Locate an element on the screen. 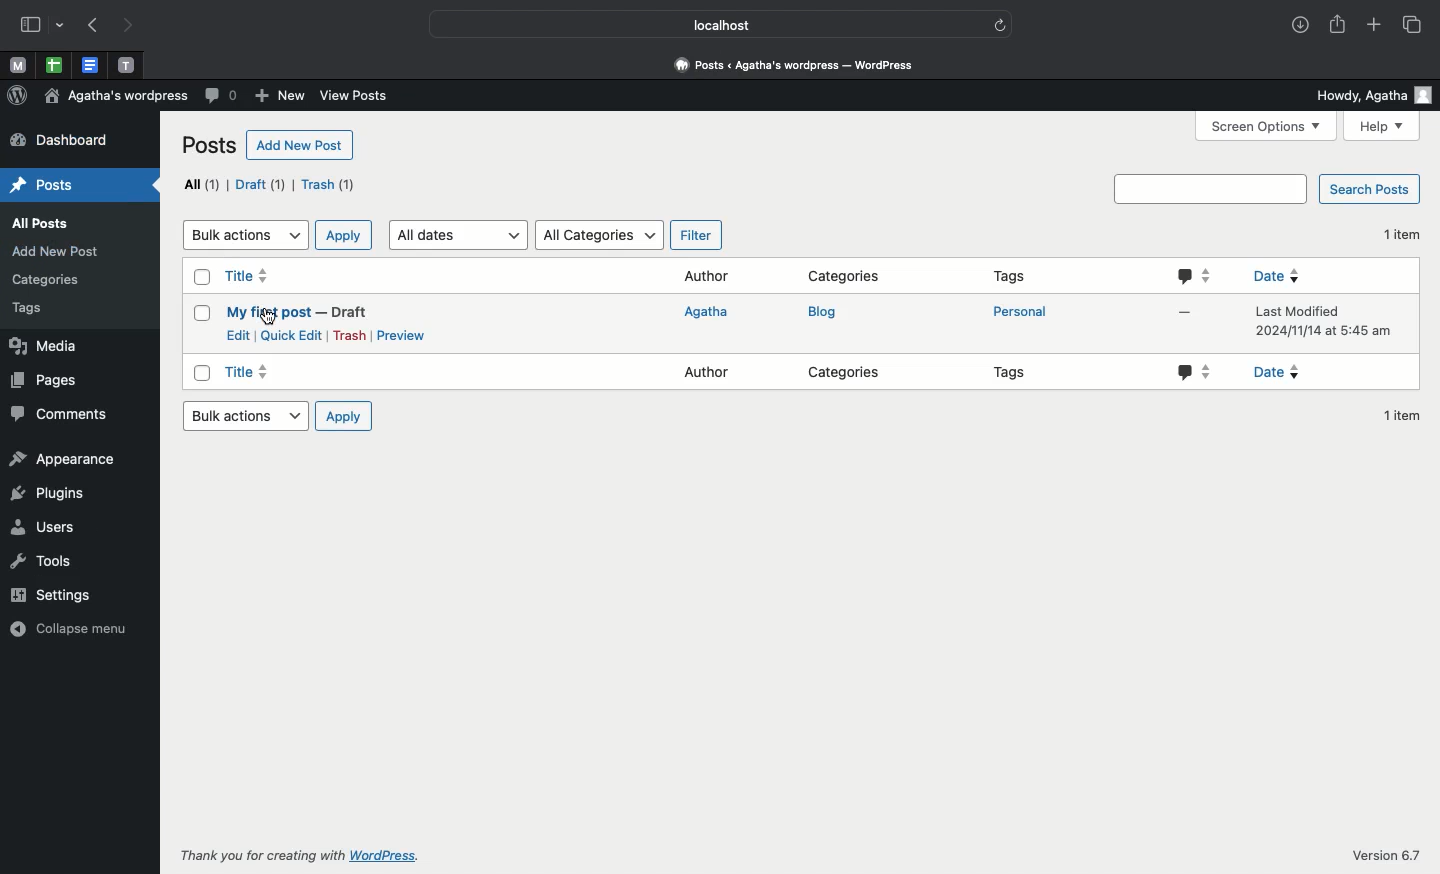 The width and height of the screenshot is (1440, 874). Quick edit is located at coordinates (292, 335).